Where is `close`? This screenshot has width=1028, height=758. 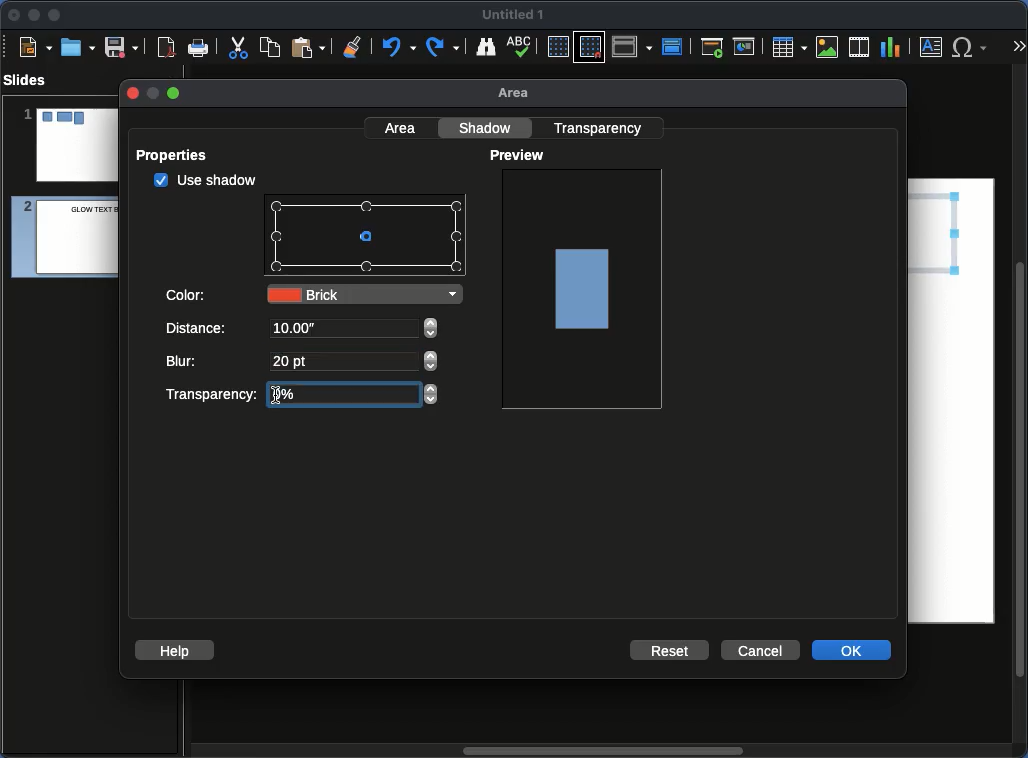
close is located at coordinates (131, 93).